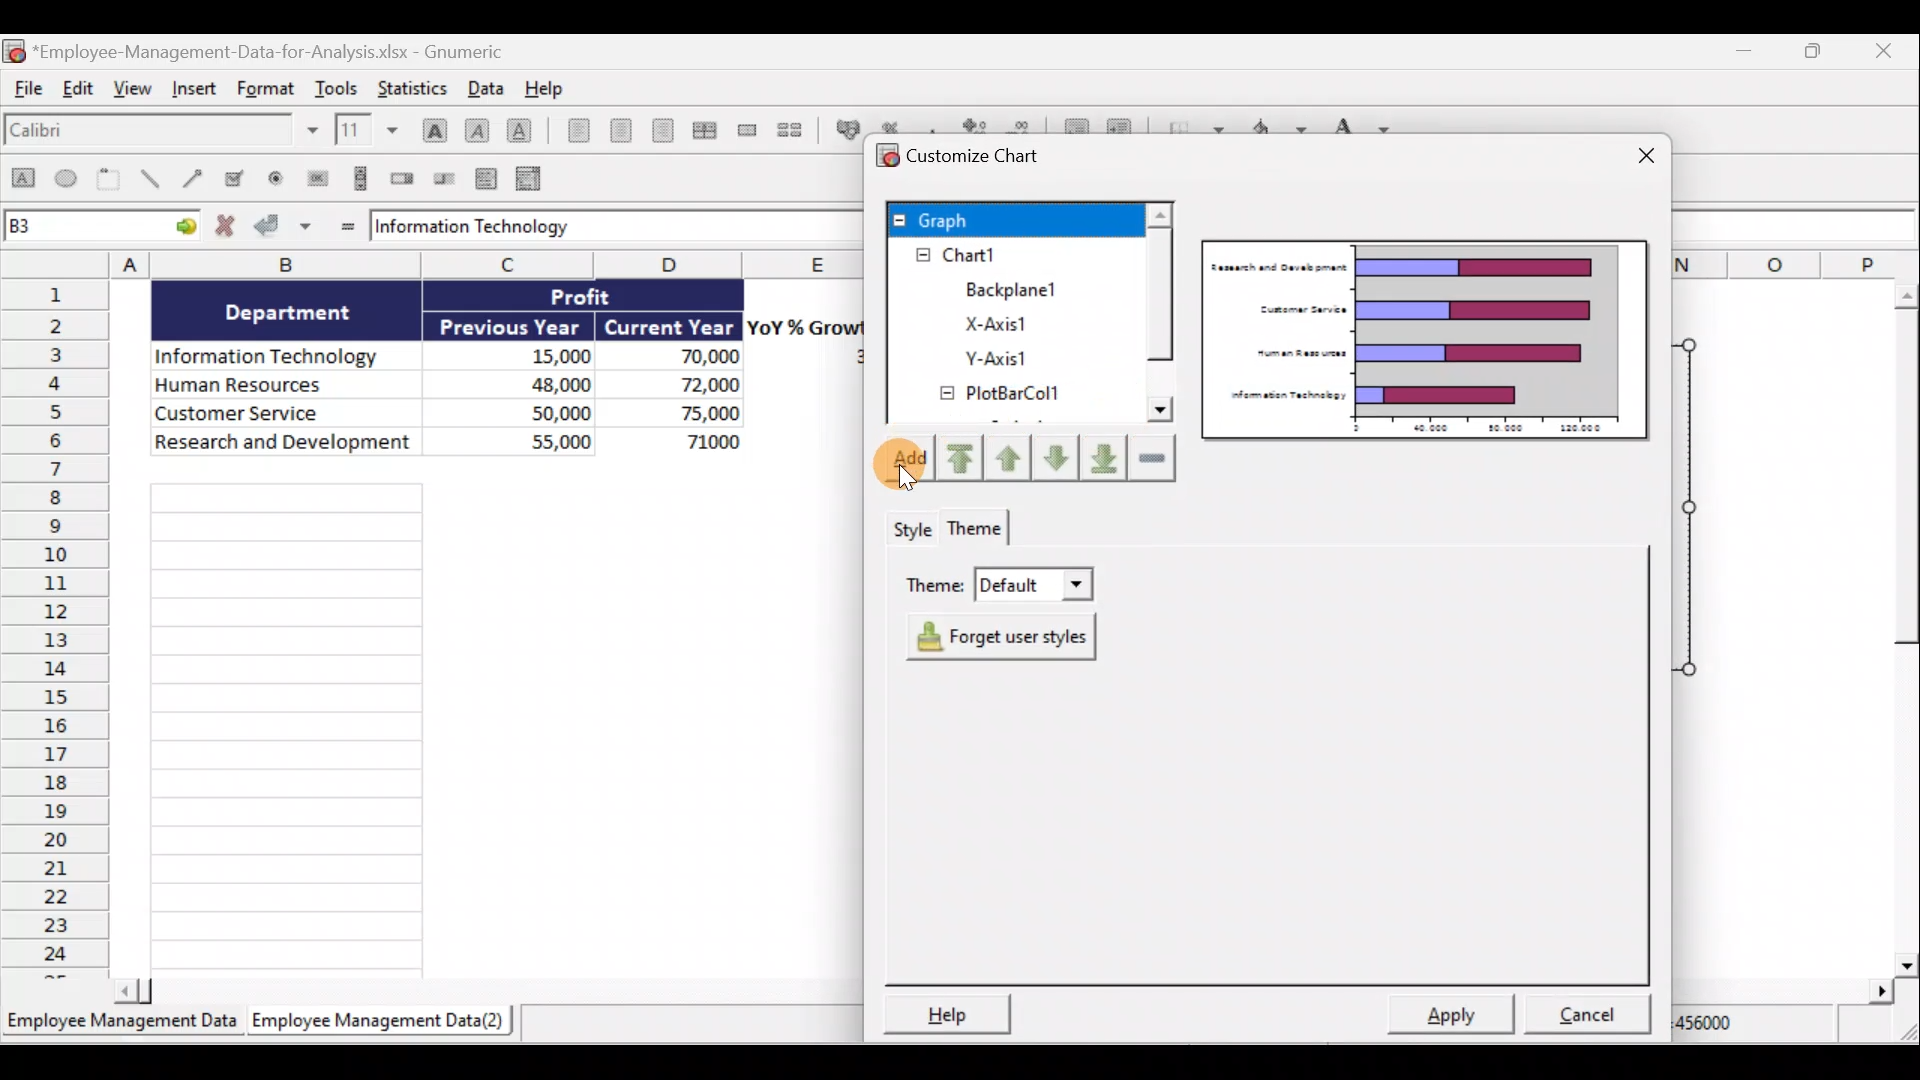 The image size is (1920, 1080). Describe the element at coordinates (163, 132) in the screenshot. I see `Font name` at that location.